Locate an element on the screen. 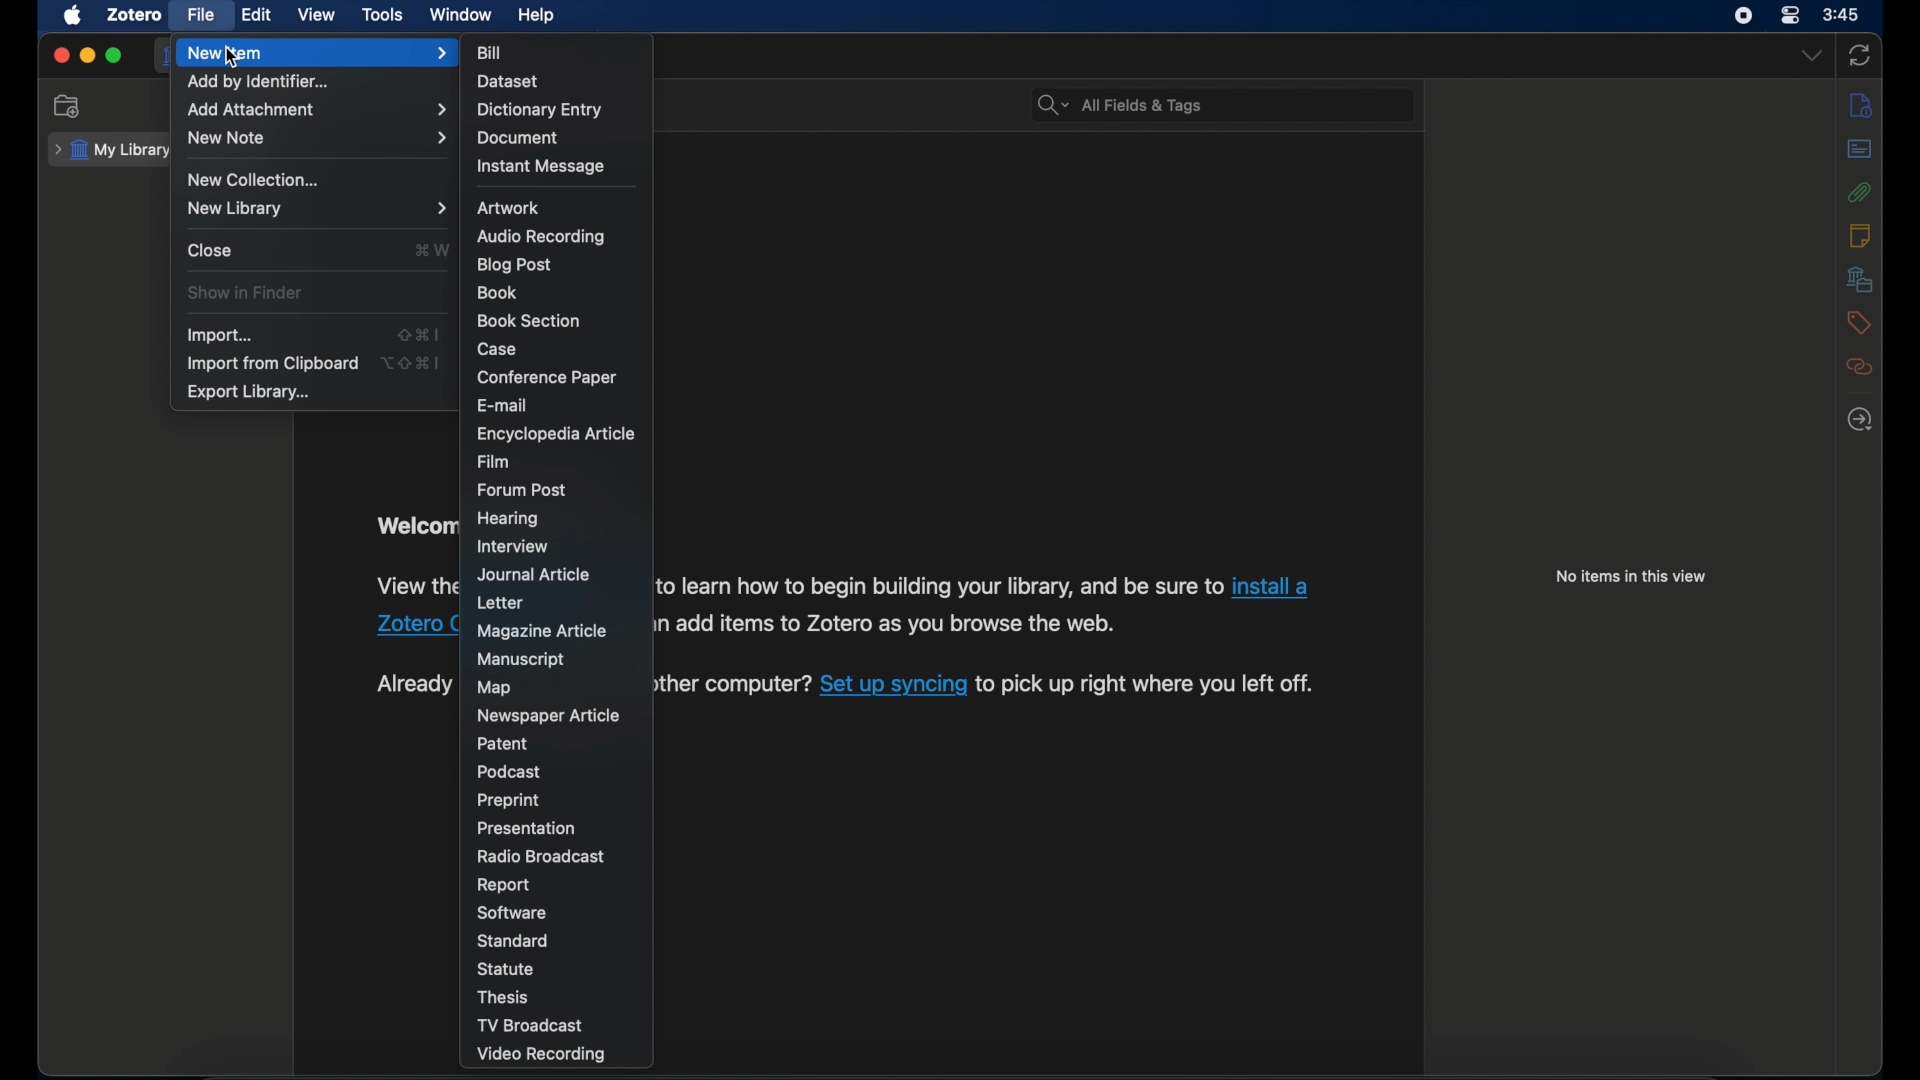 The width and height of the screenshot is (1920, 1080). import from clipboard is located at coordinates (271, 364).